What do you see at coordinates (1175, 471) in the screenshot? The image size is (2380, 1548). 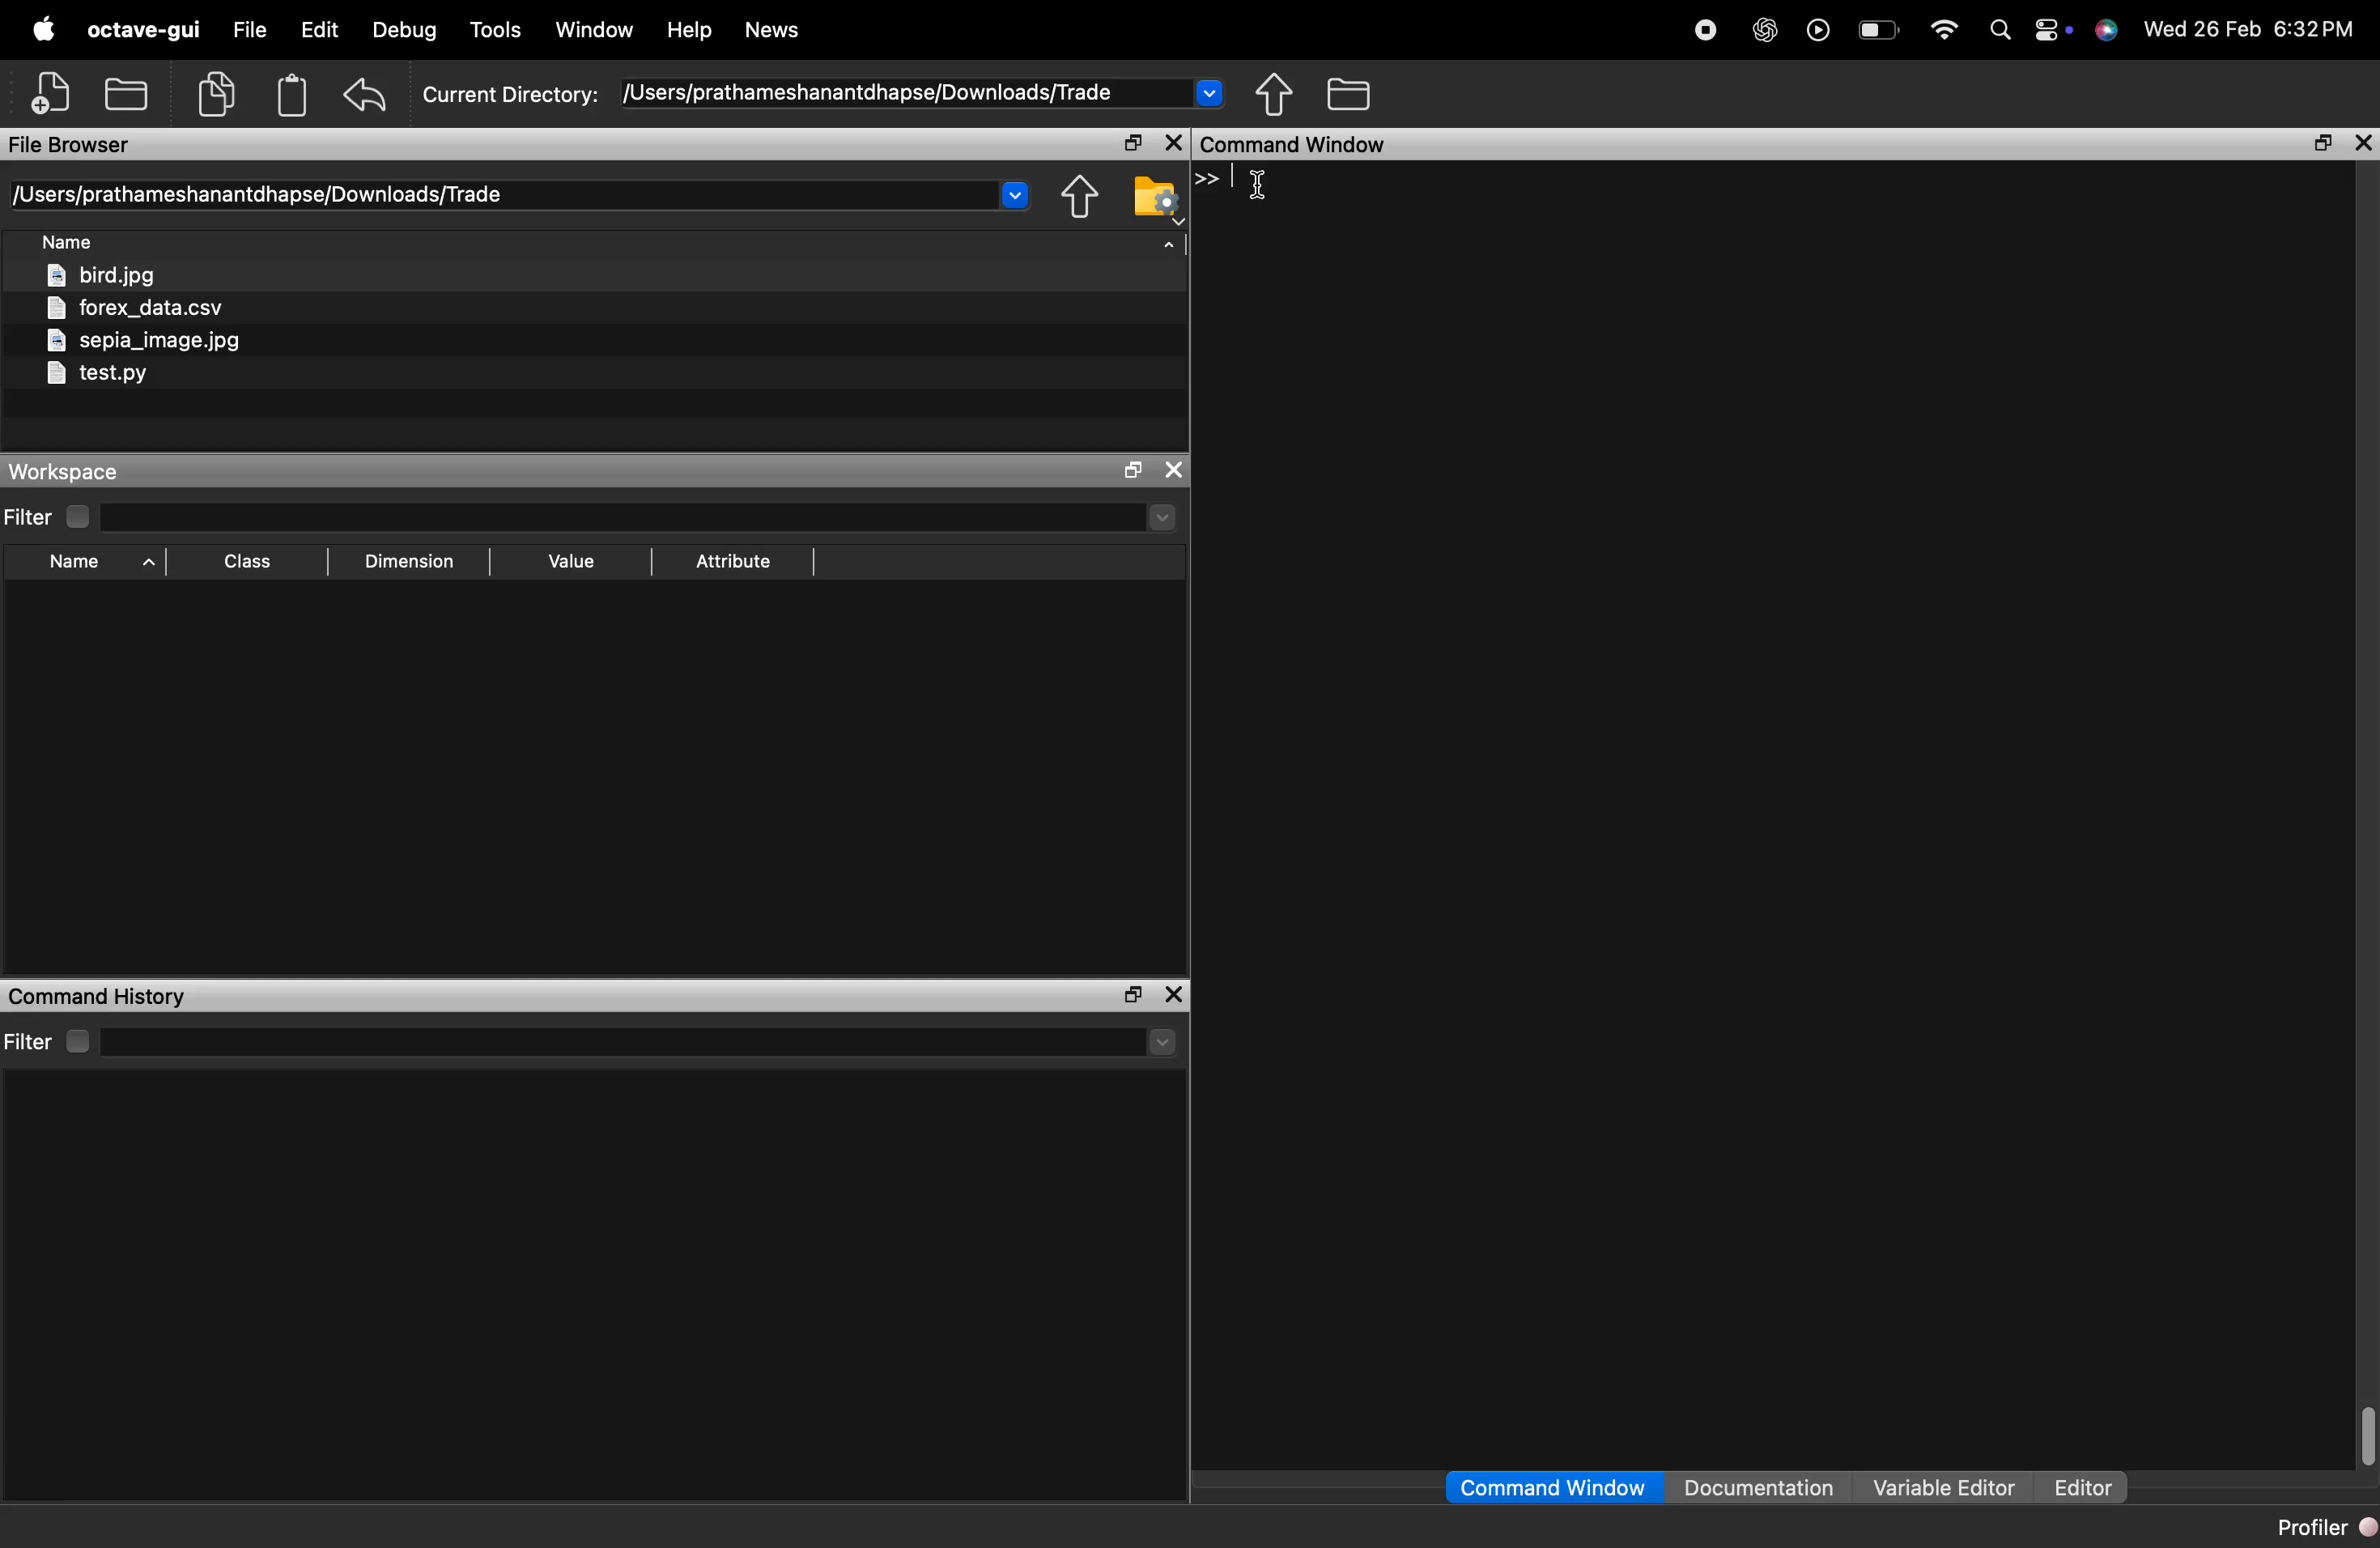 I see `close` at bounding box center [1175, 471].